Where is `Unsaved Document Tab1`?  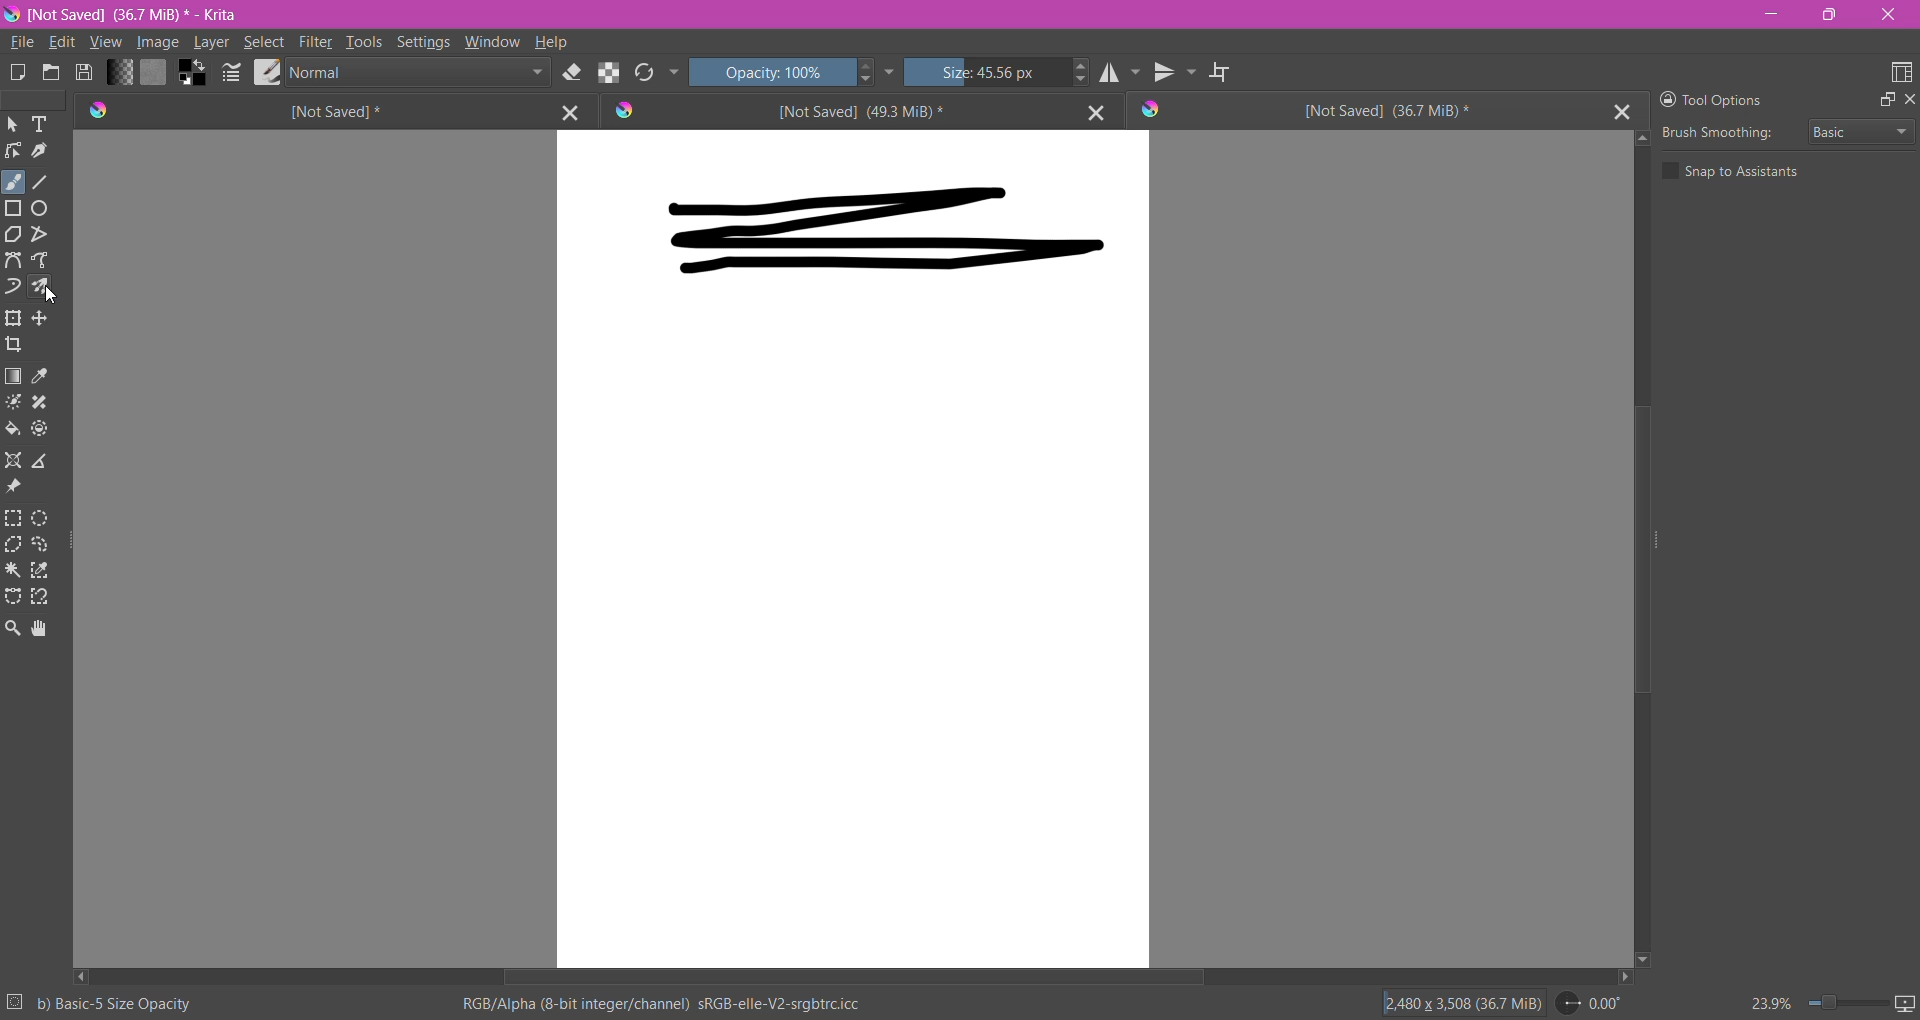
Unsaved Document Tab1 is located at coordinates (300, 111).